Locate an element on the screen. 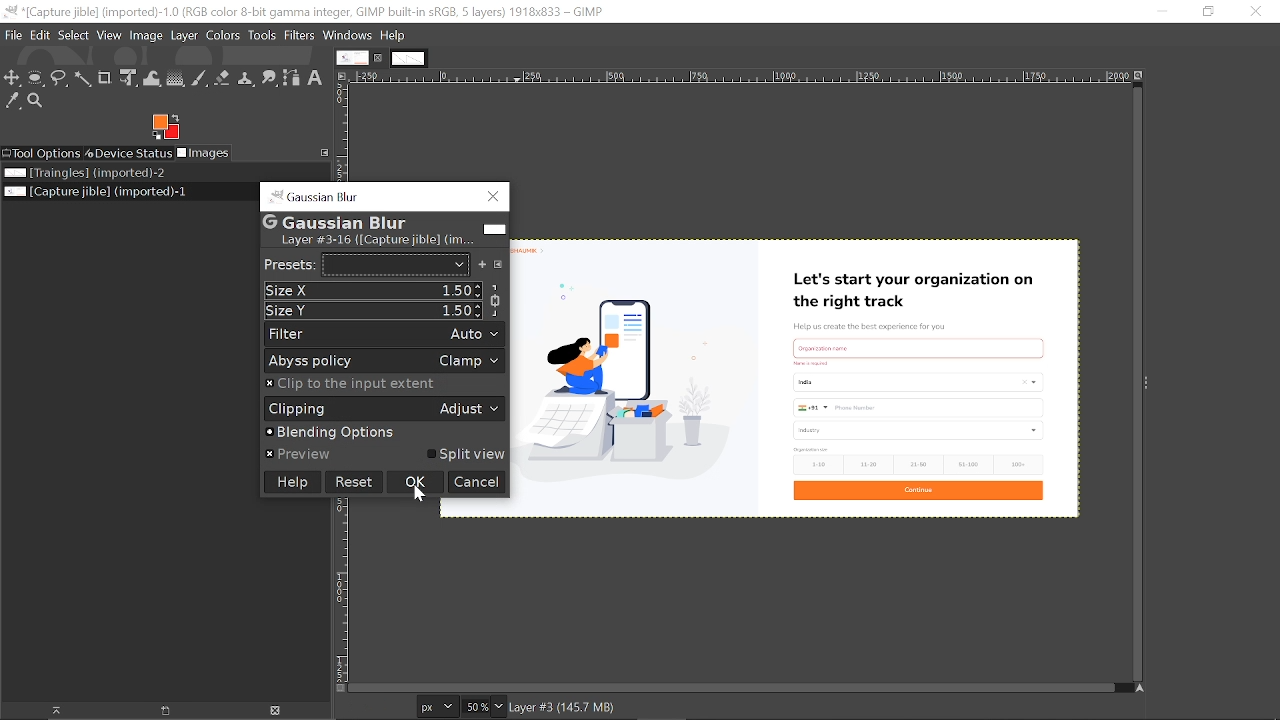 The width and height of the screenshot is (1280, 720). Current zoom is located at coordinates (500, 708).